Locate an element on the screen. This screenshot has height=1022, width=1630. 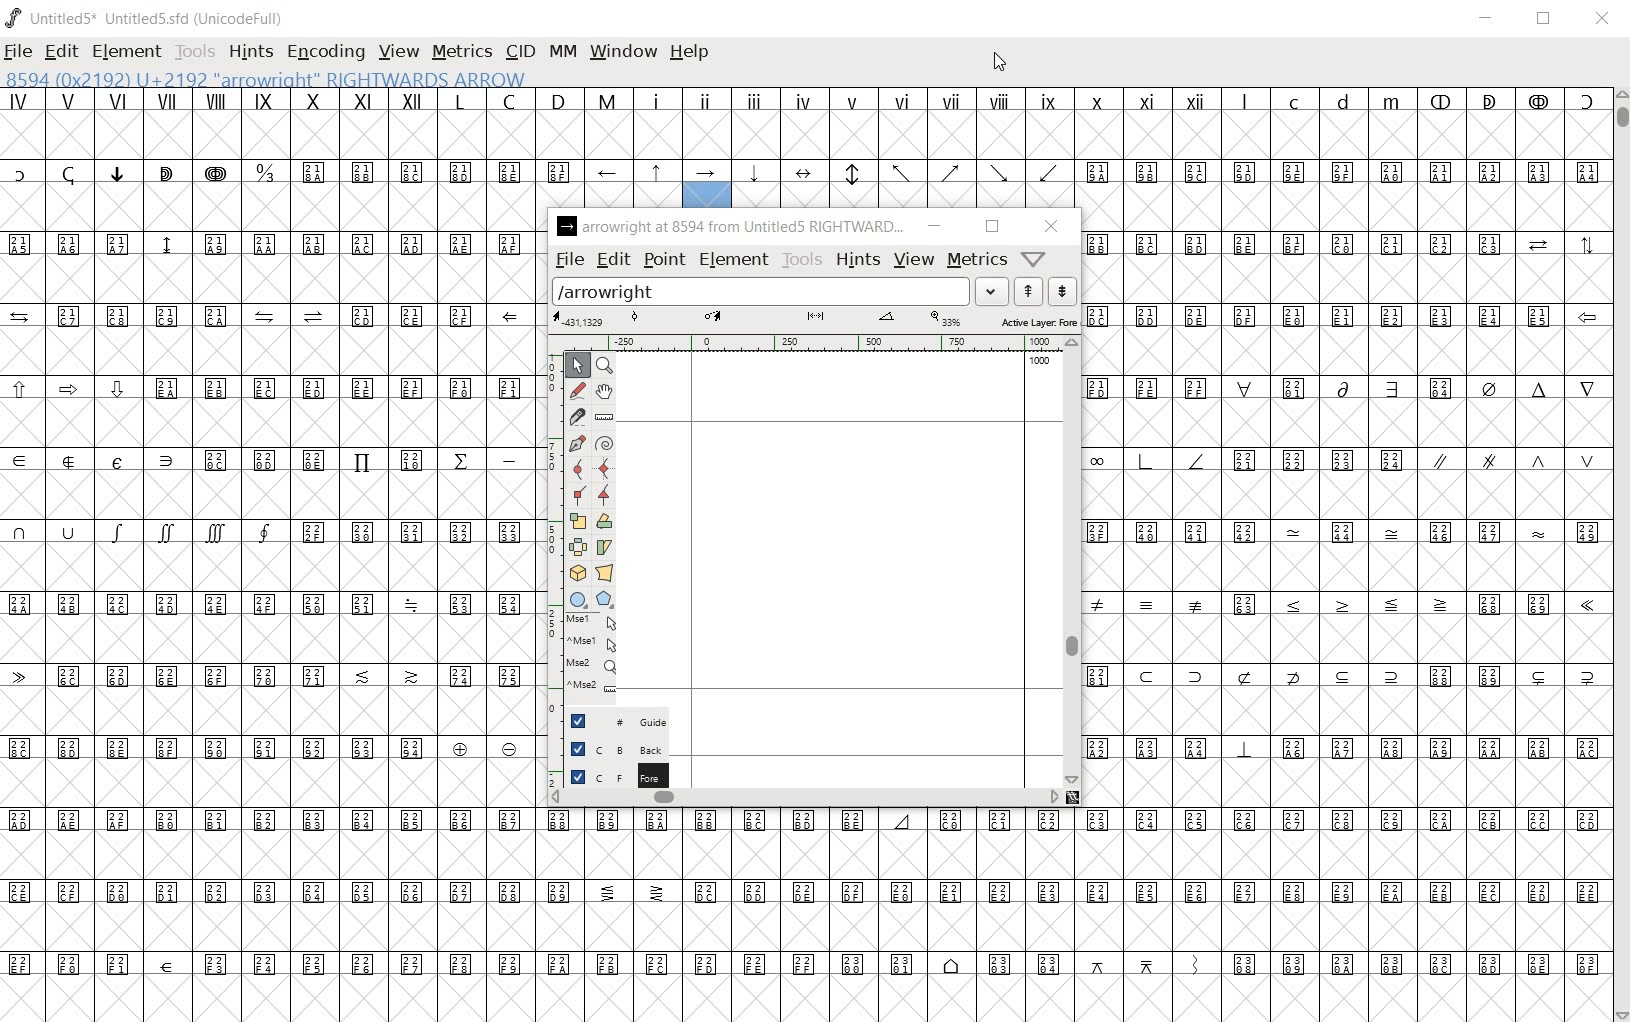
tools is located at coordinates (803, 259).